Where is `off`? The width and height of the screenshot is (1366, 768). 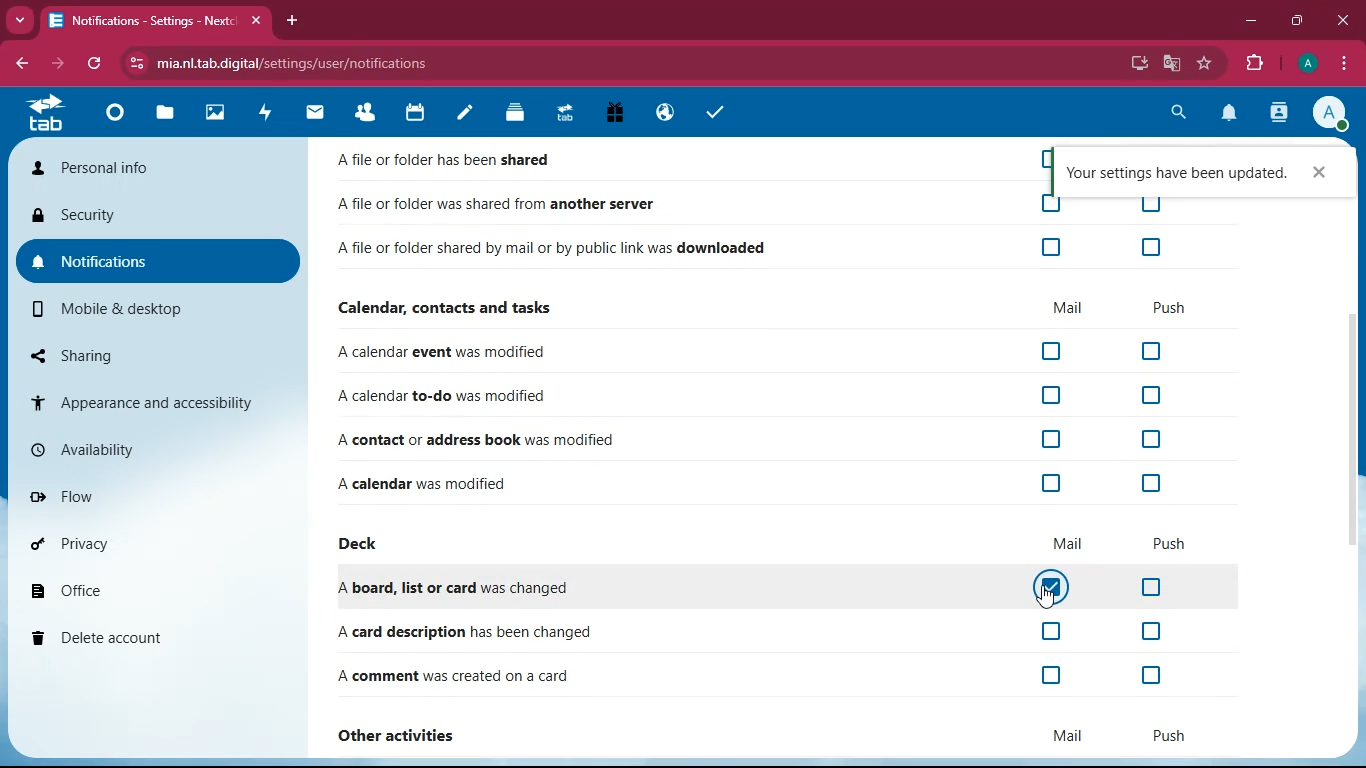 off is located at coordinates (1153, 347).